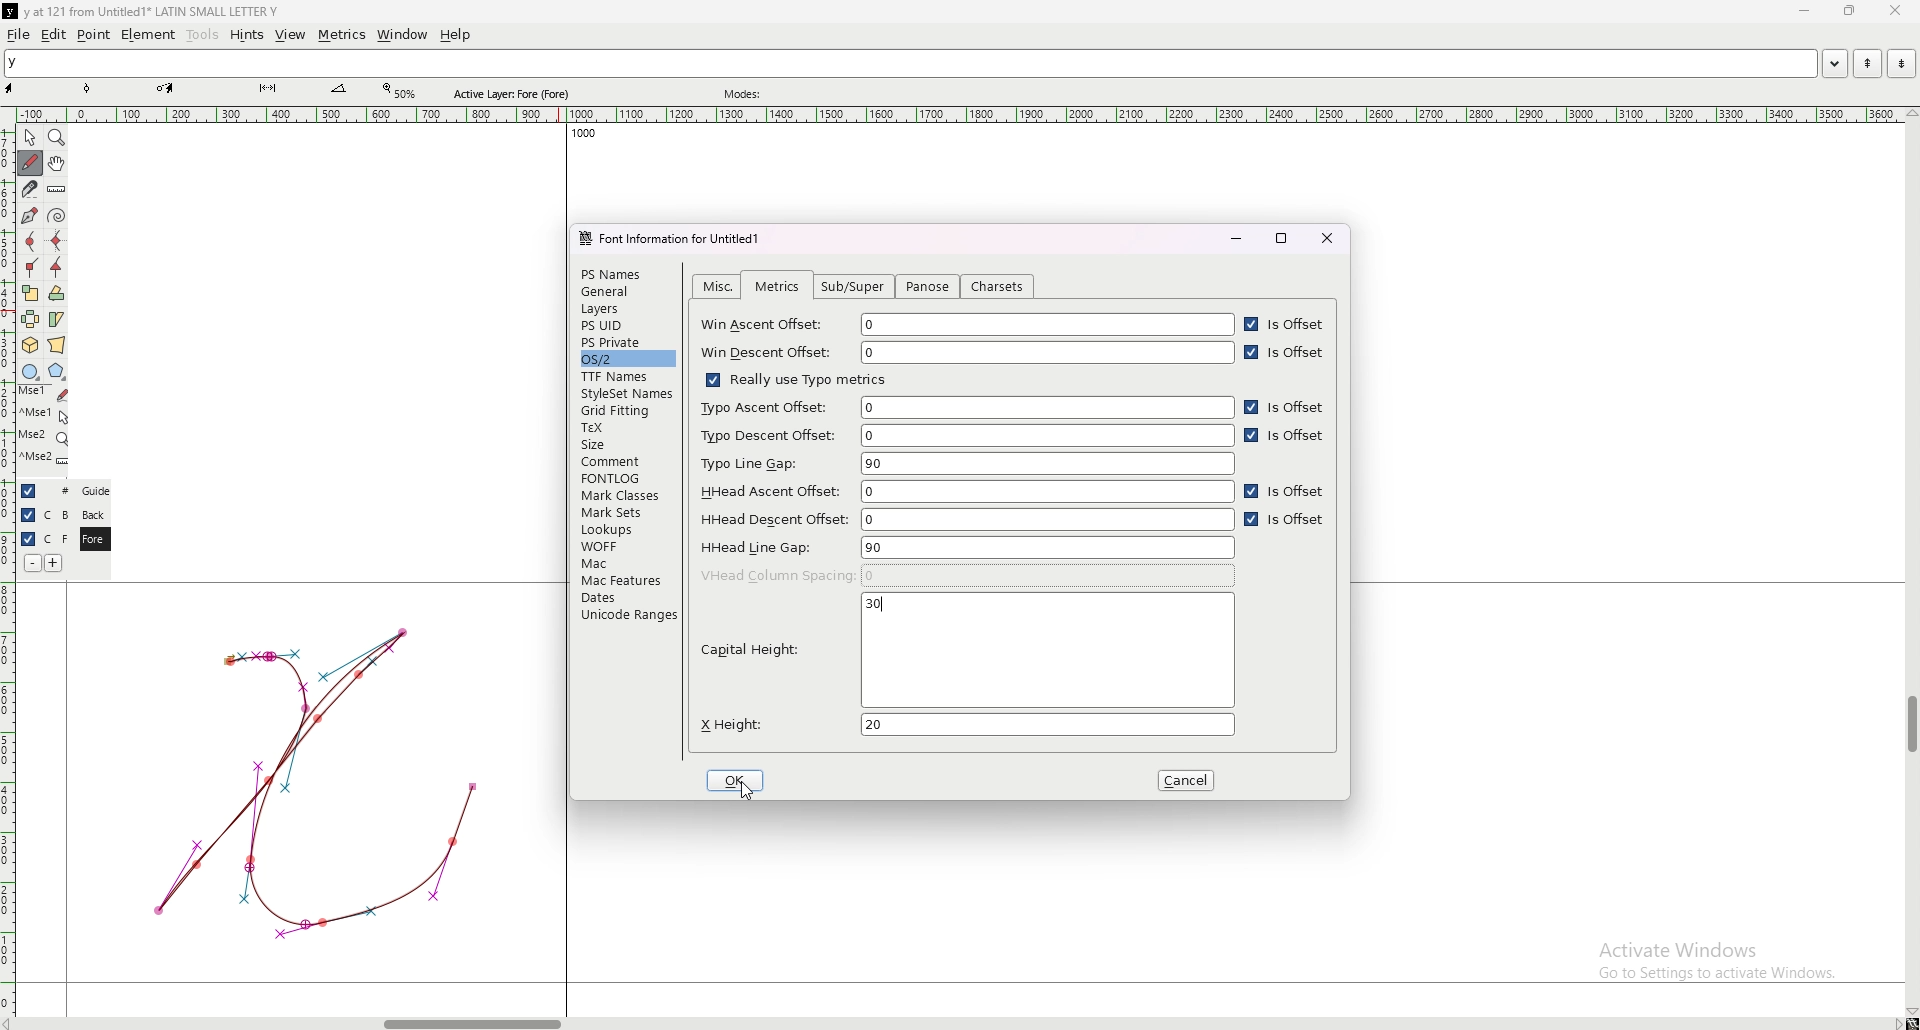 This screenshot has height=1030, width=1920. What do you see at coordinates (57, 268) in the screenshot?
I see `add a tangent point` at bounding box center [57, 268].